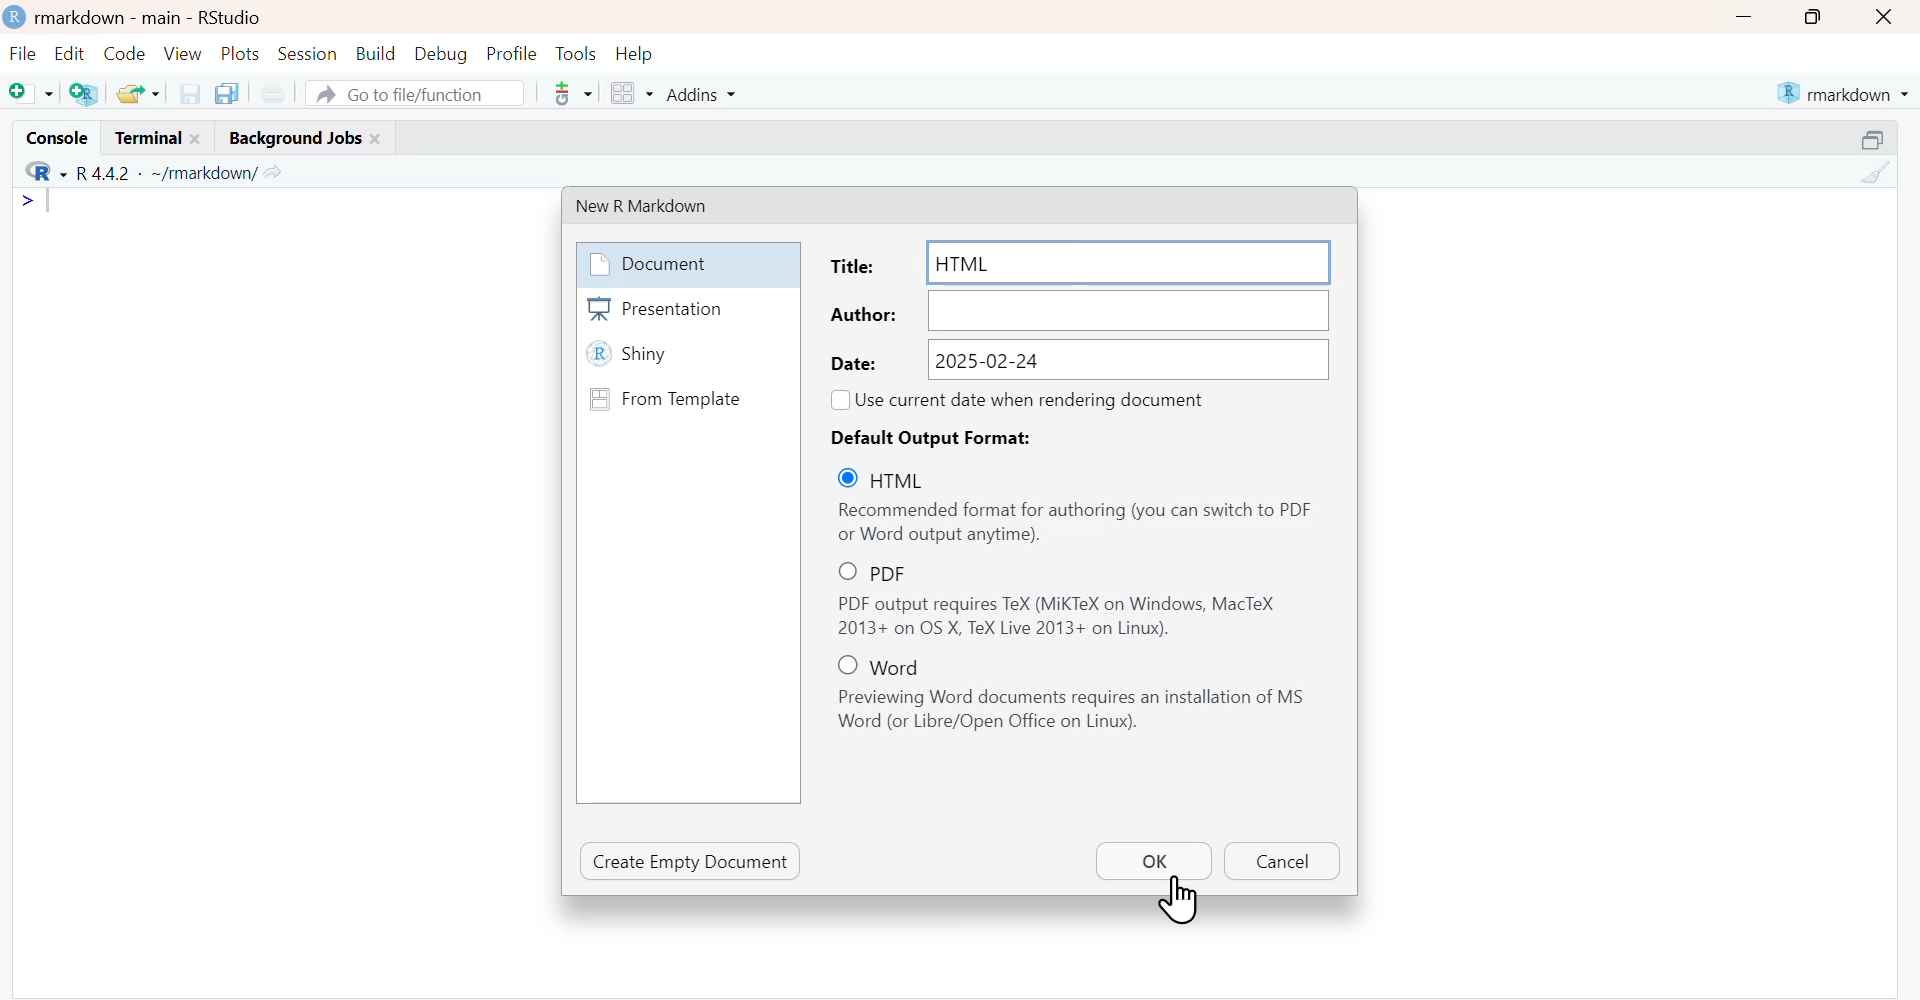 The height and width of the screenshot is (1000, 1920). What do you see at coordinates (1842, 93) in the screenshot?
I see `current project - rmarkdown` at bounding box center [1842, 93].